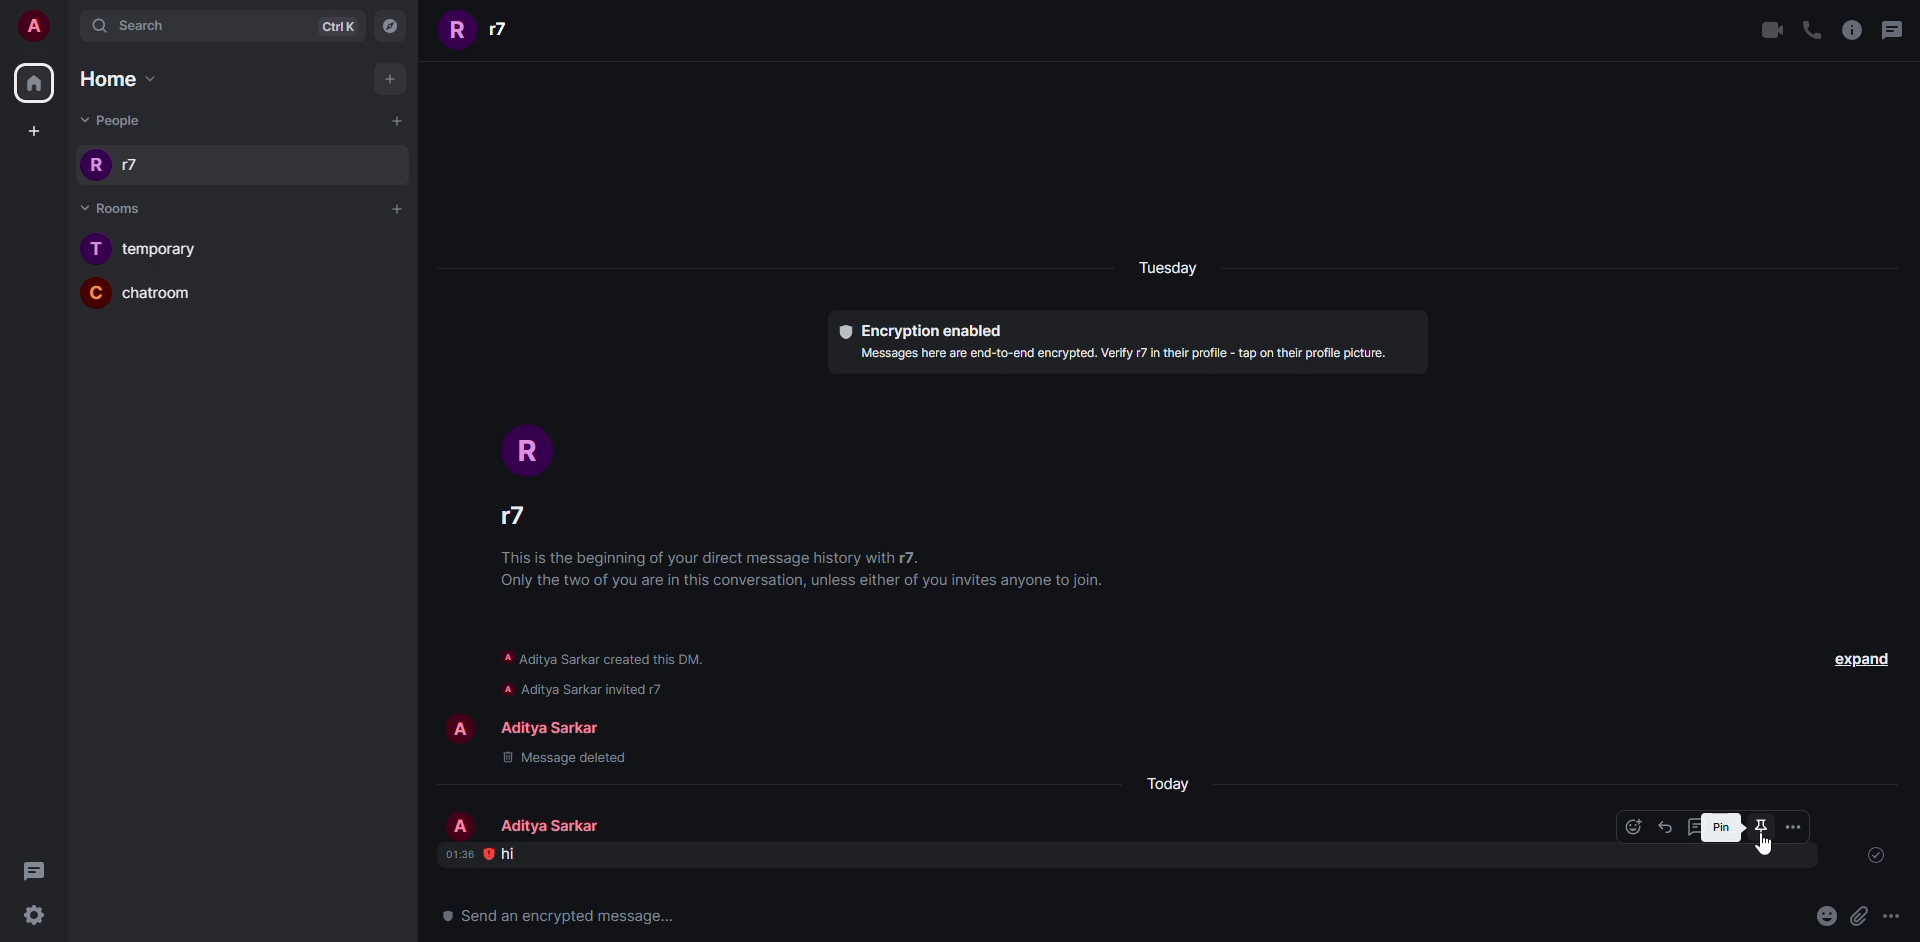 This screenshot has height=942, width=1920. I want to click on Cursor, so click(1766, 844).